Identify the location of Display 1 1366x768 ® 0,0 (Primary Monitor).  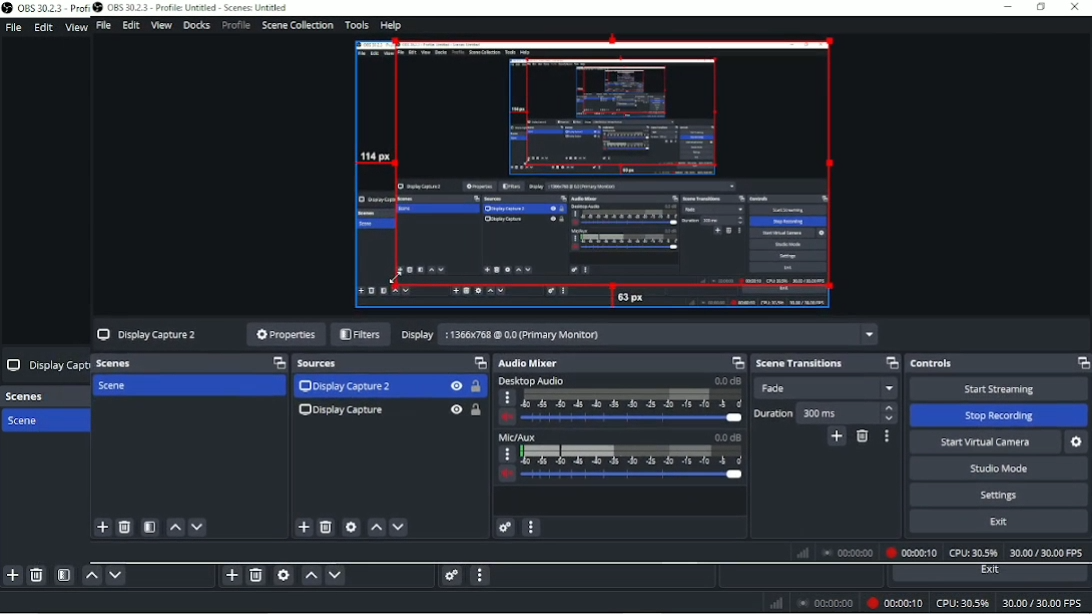
(639, 334).